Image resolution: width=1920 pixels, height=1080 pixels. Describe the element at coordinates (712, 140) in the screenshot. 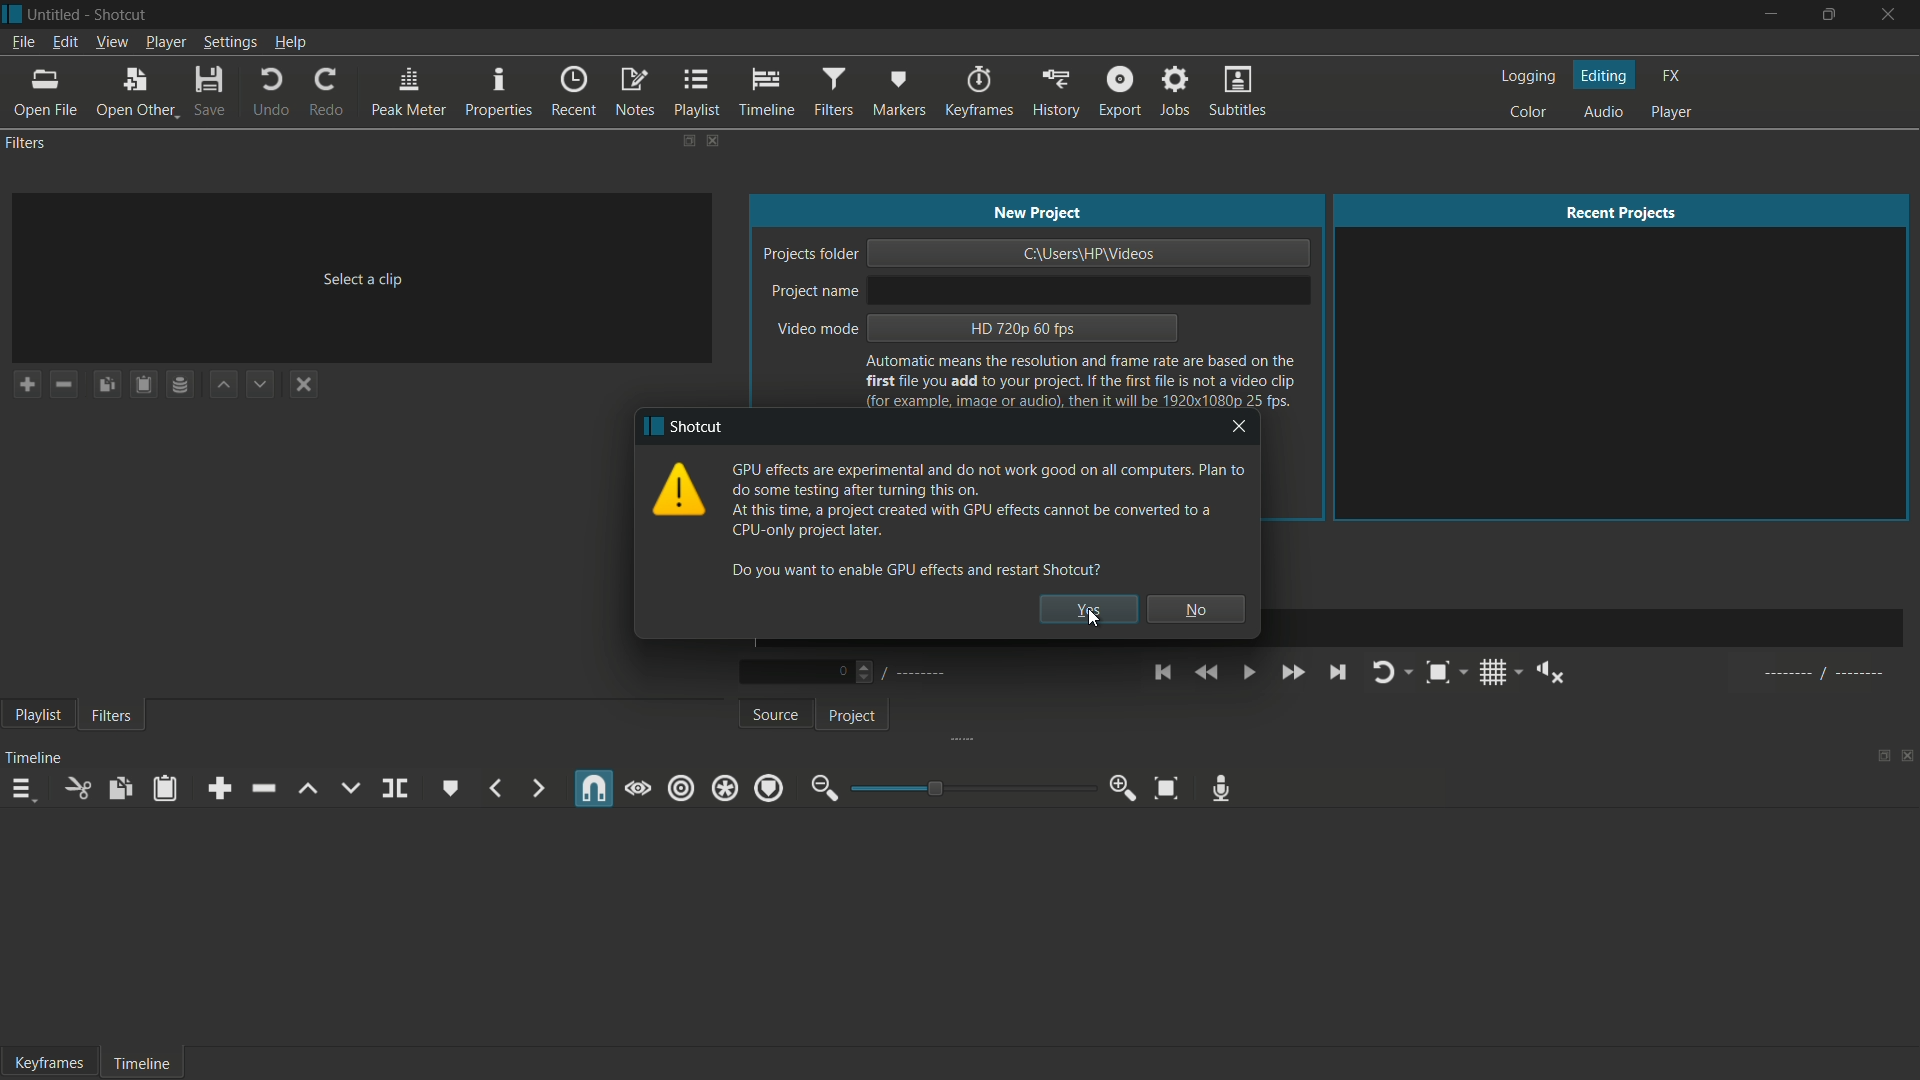

I see `close filters` at that location.